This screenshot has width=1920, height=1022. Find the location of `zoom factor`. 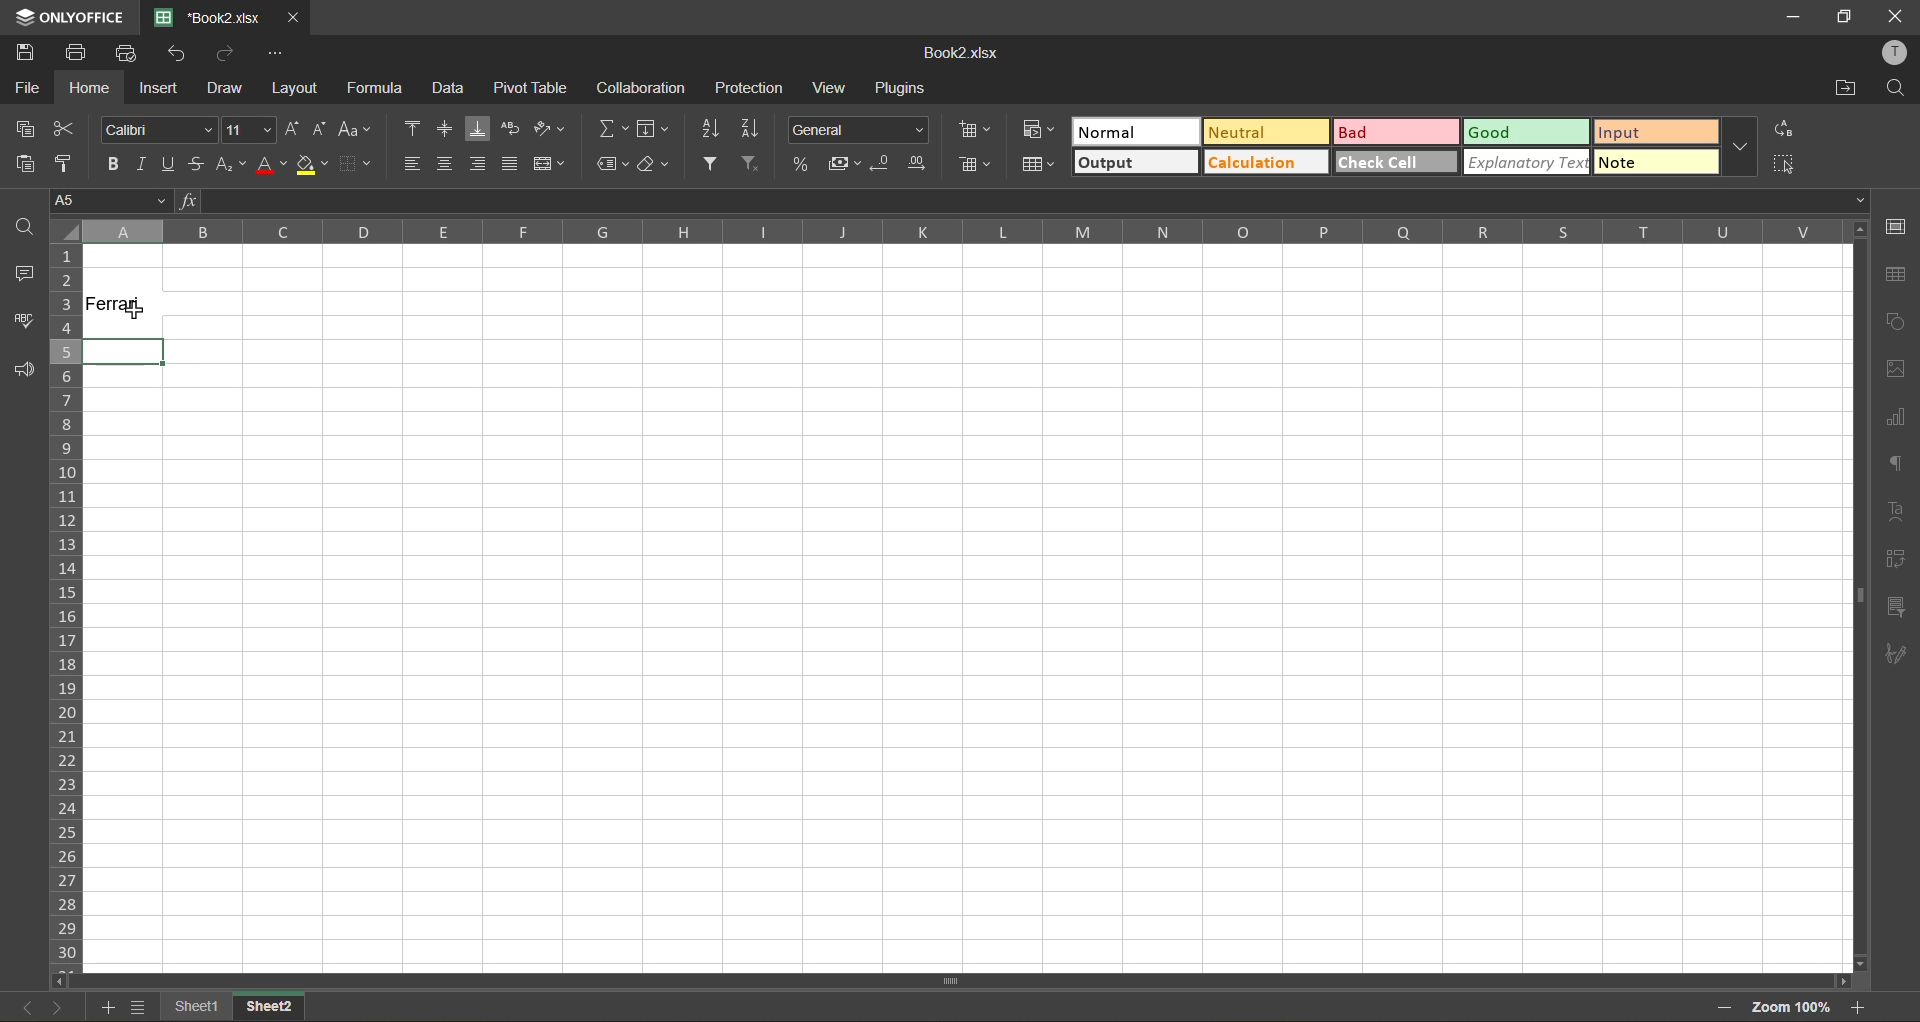

zoom factor is located at coordinates (1795, 1007).